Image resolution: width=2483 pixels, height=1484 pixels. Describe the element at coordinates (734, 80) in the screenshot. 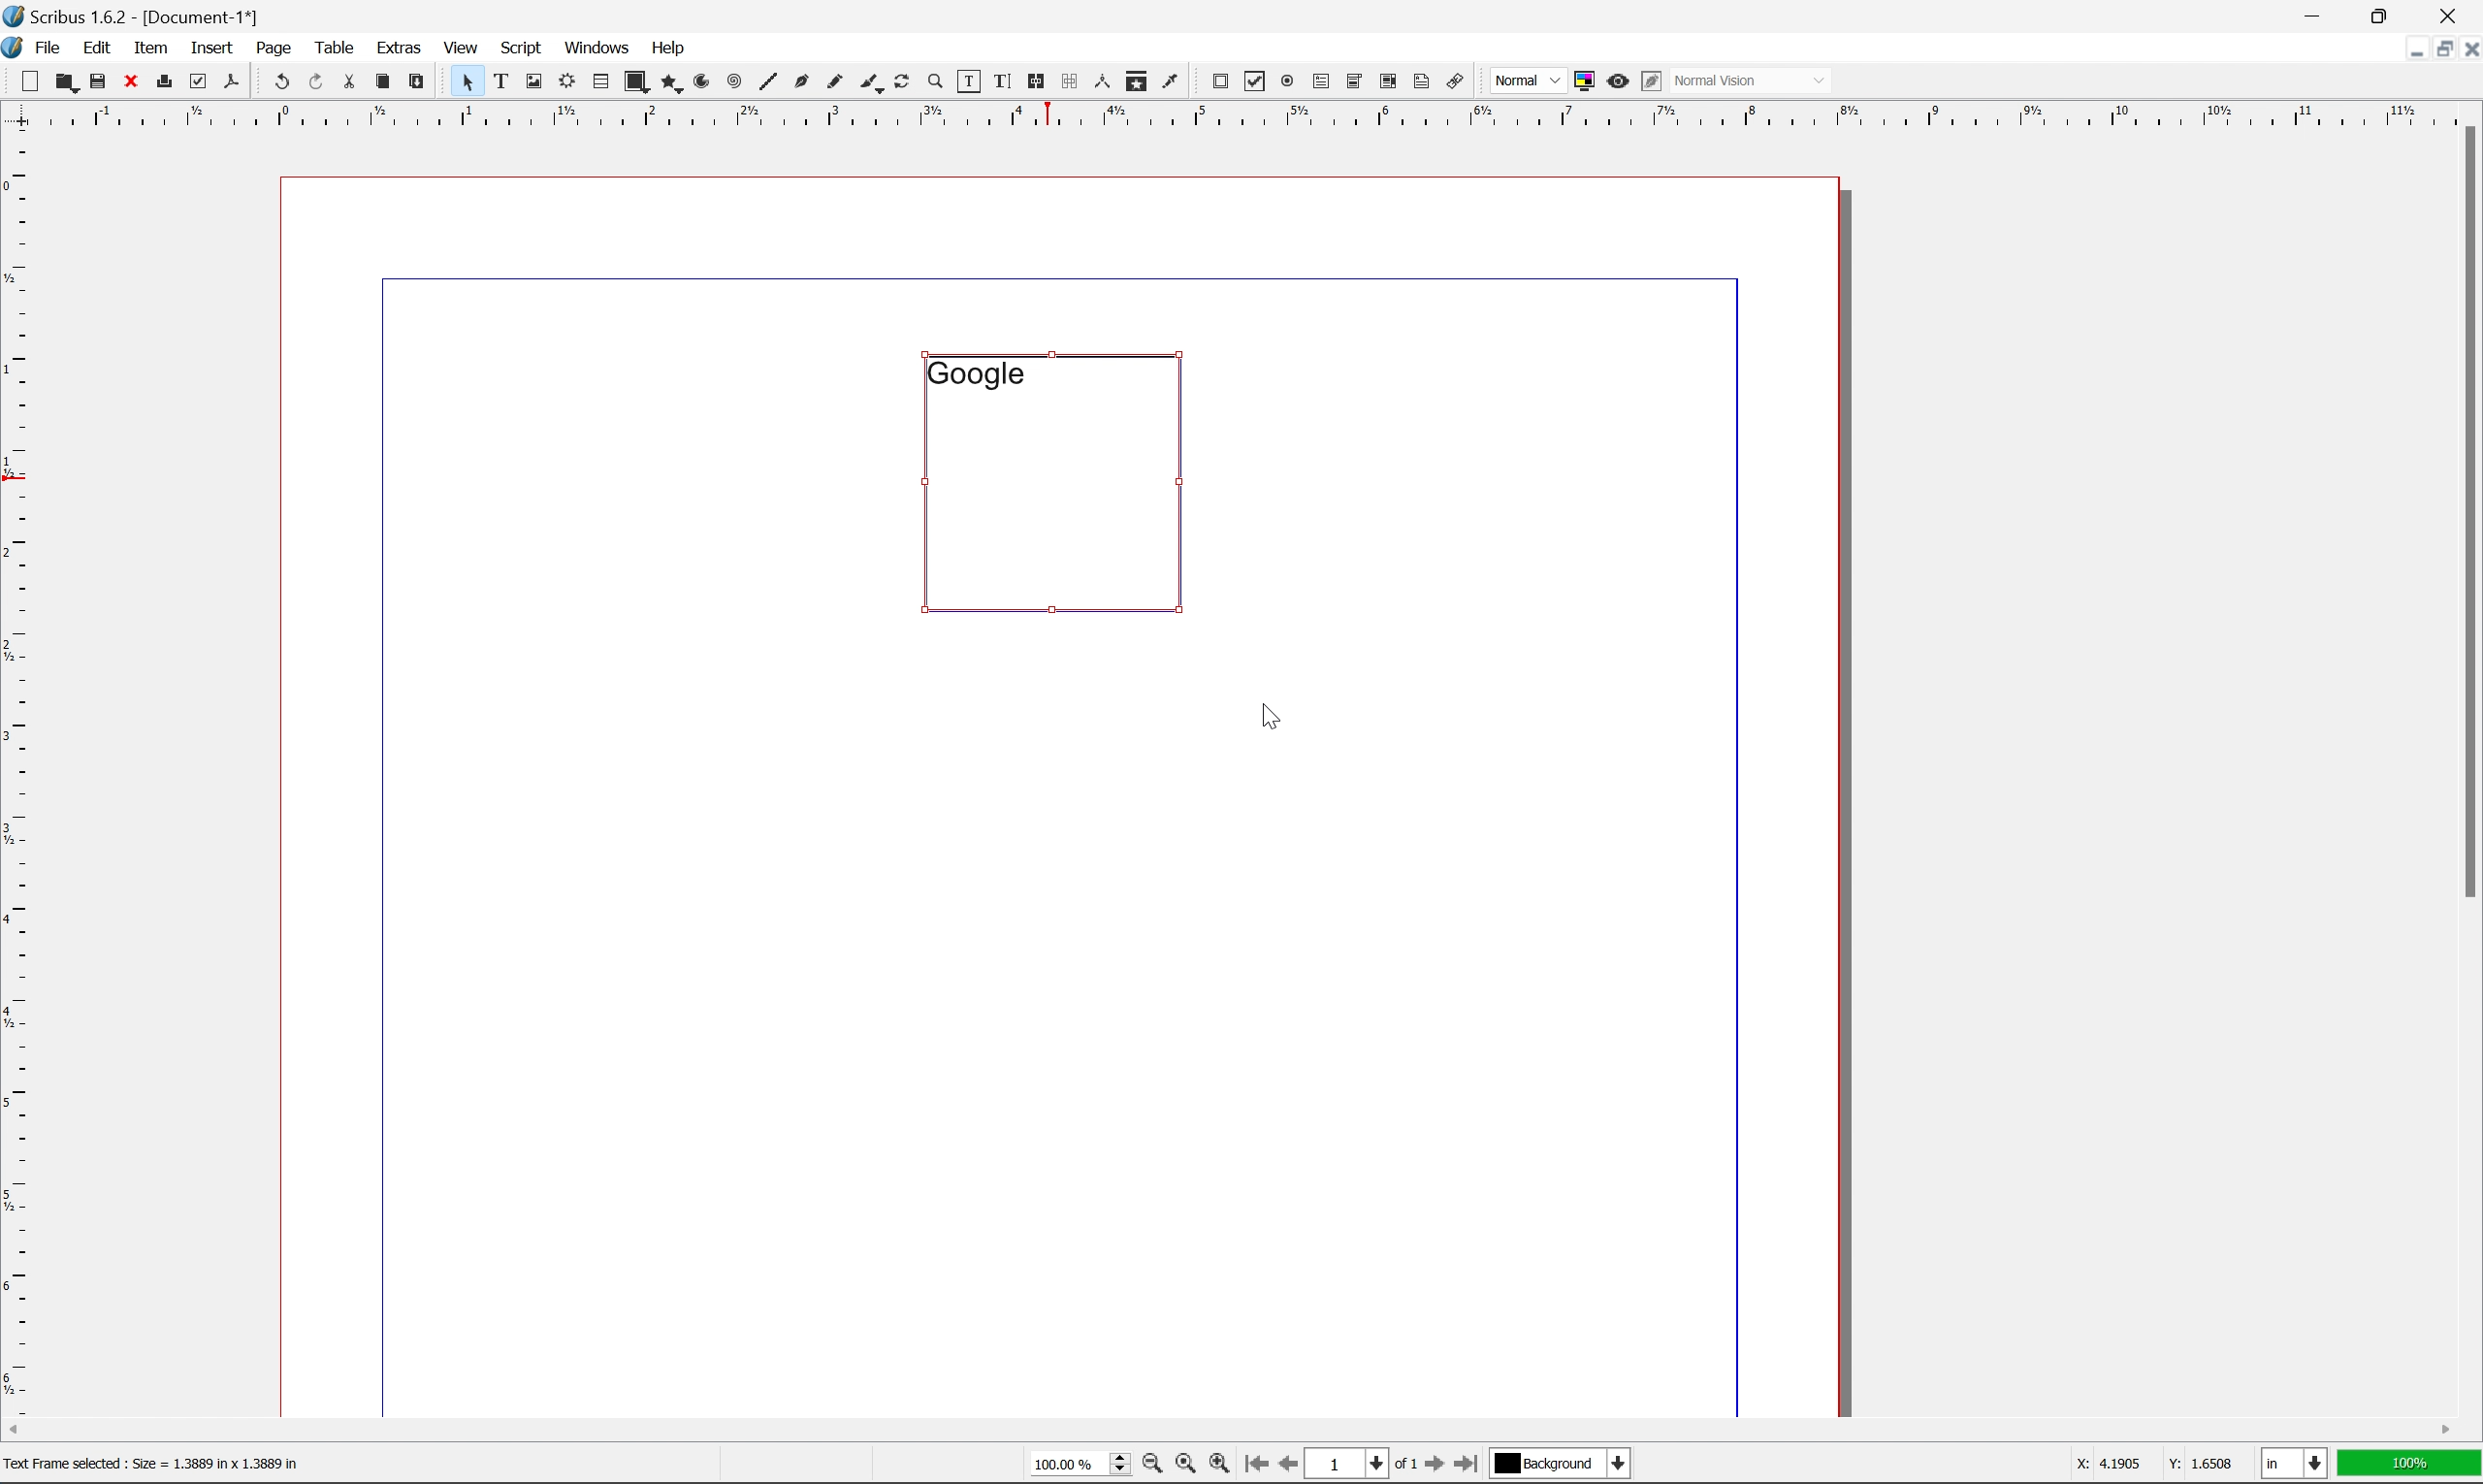

I see `spiral` at that location.